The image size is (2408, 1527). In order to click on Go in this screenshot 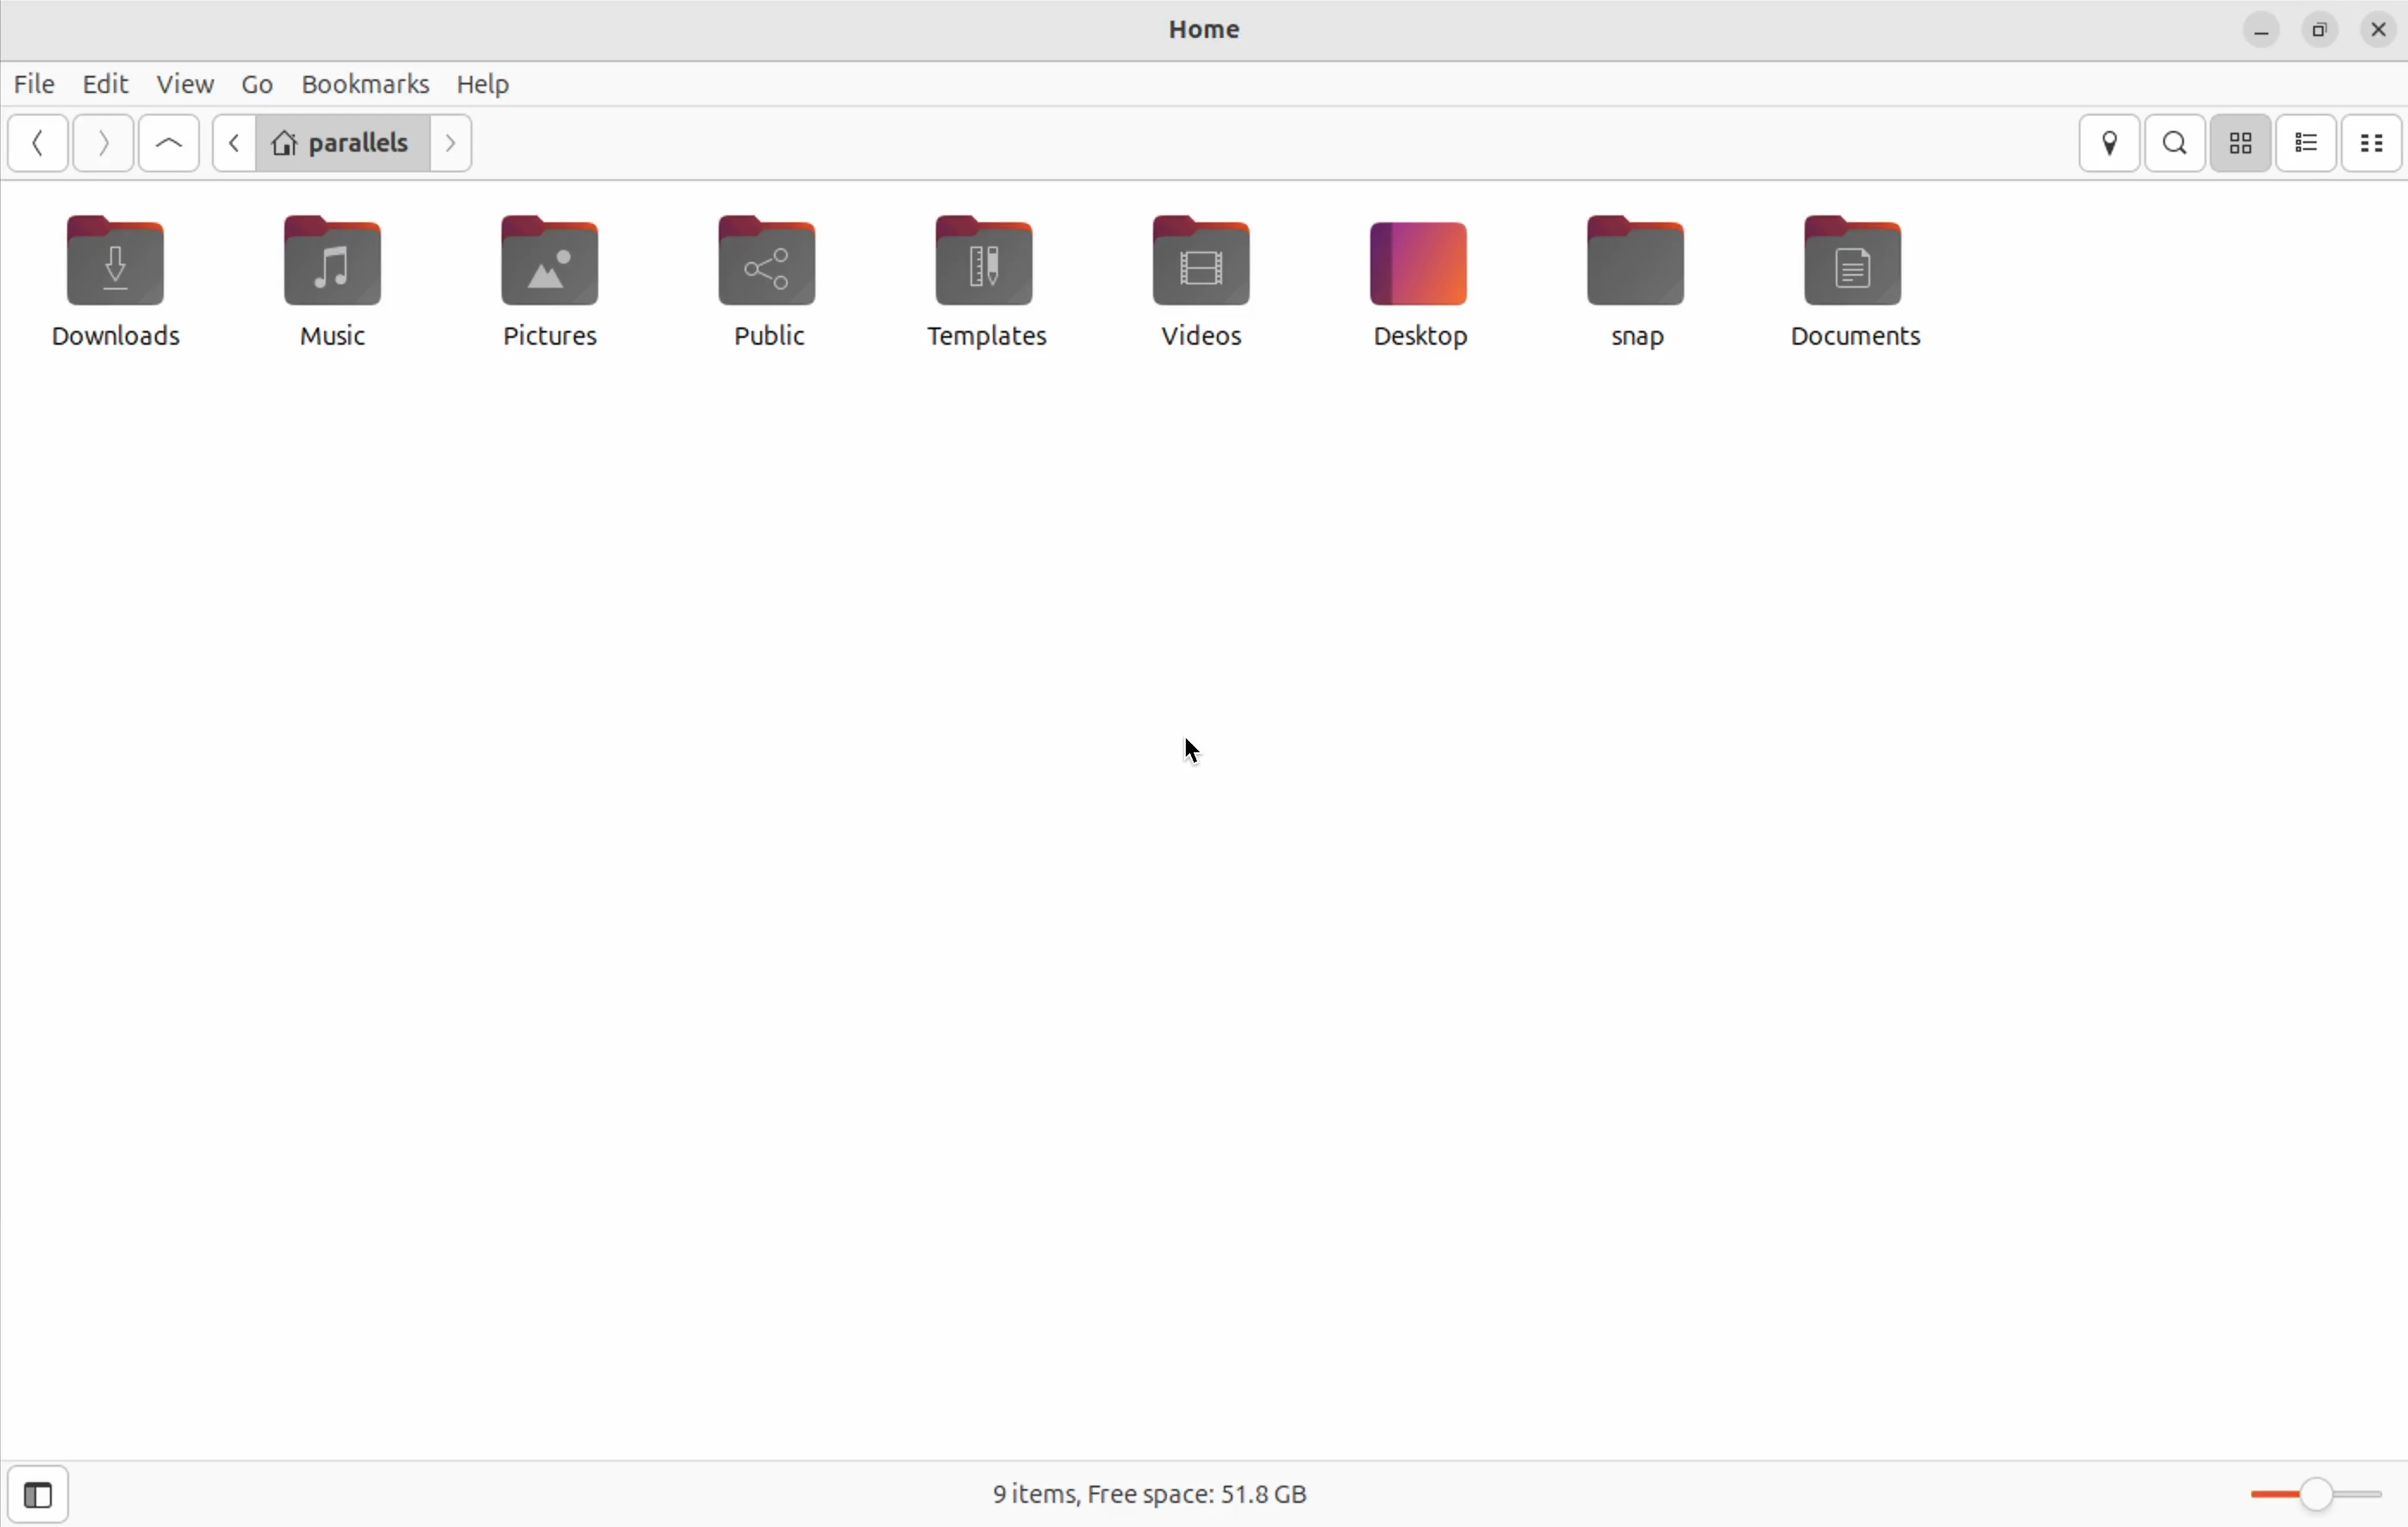, I will do `click(255, 83)`.